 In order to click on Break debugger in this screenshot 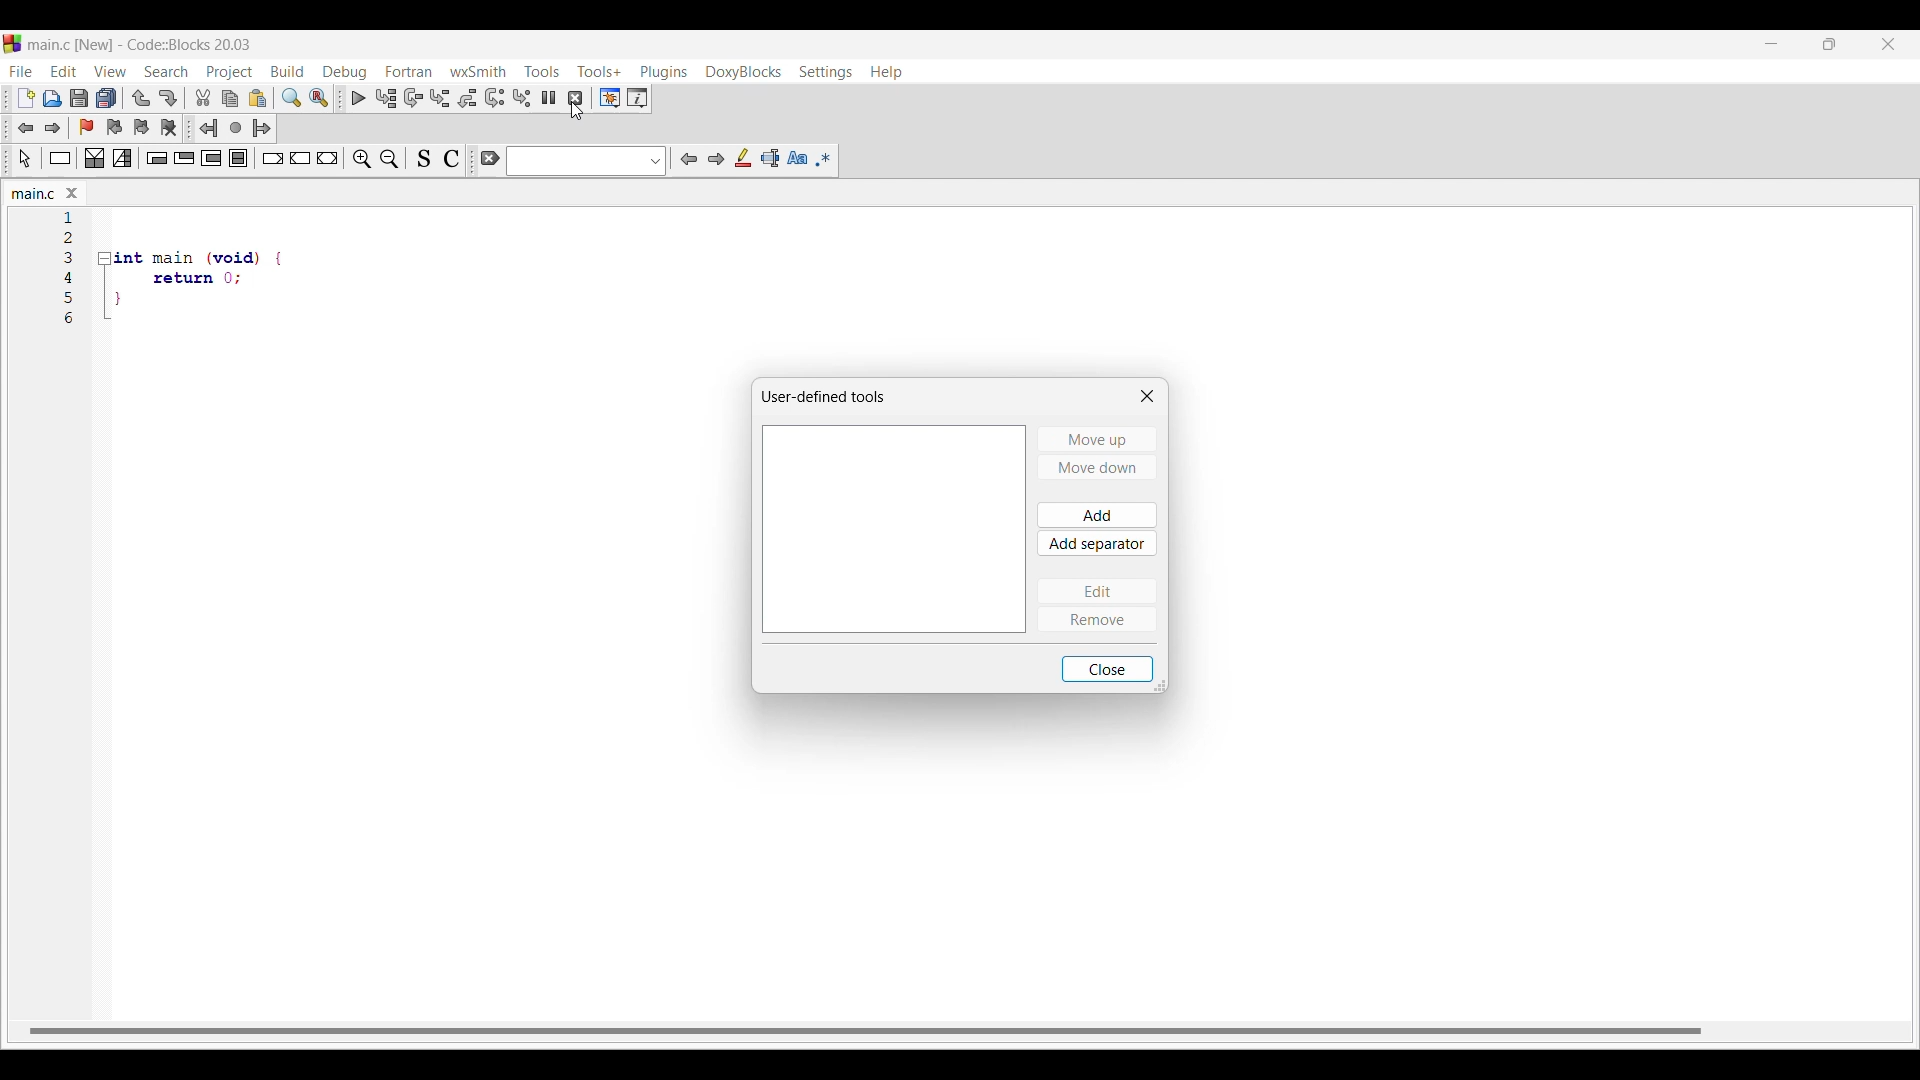, I will do `click(549, 98)`.